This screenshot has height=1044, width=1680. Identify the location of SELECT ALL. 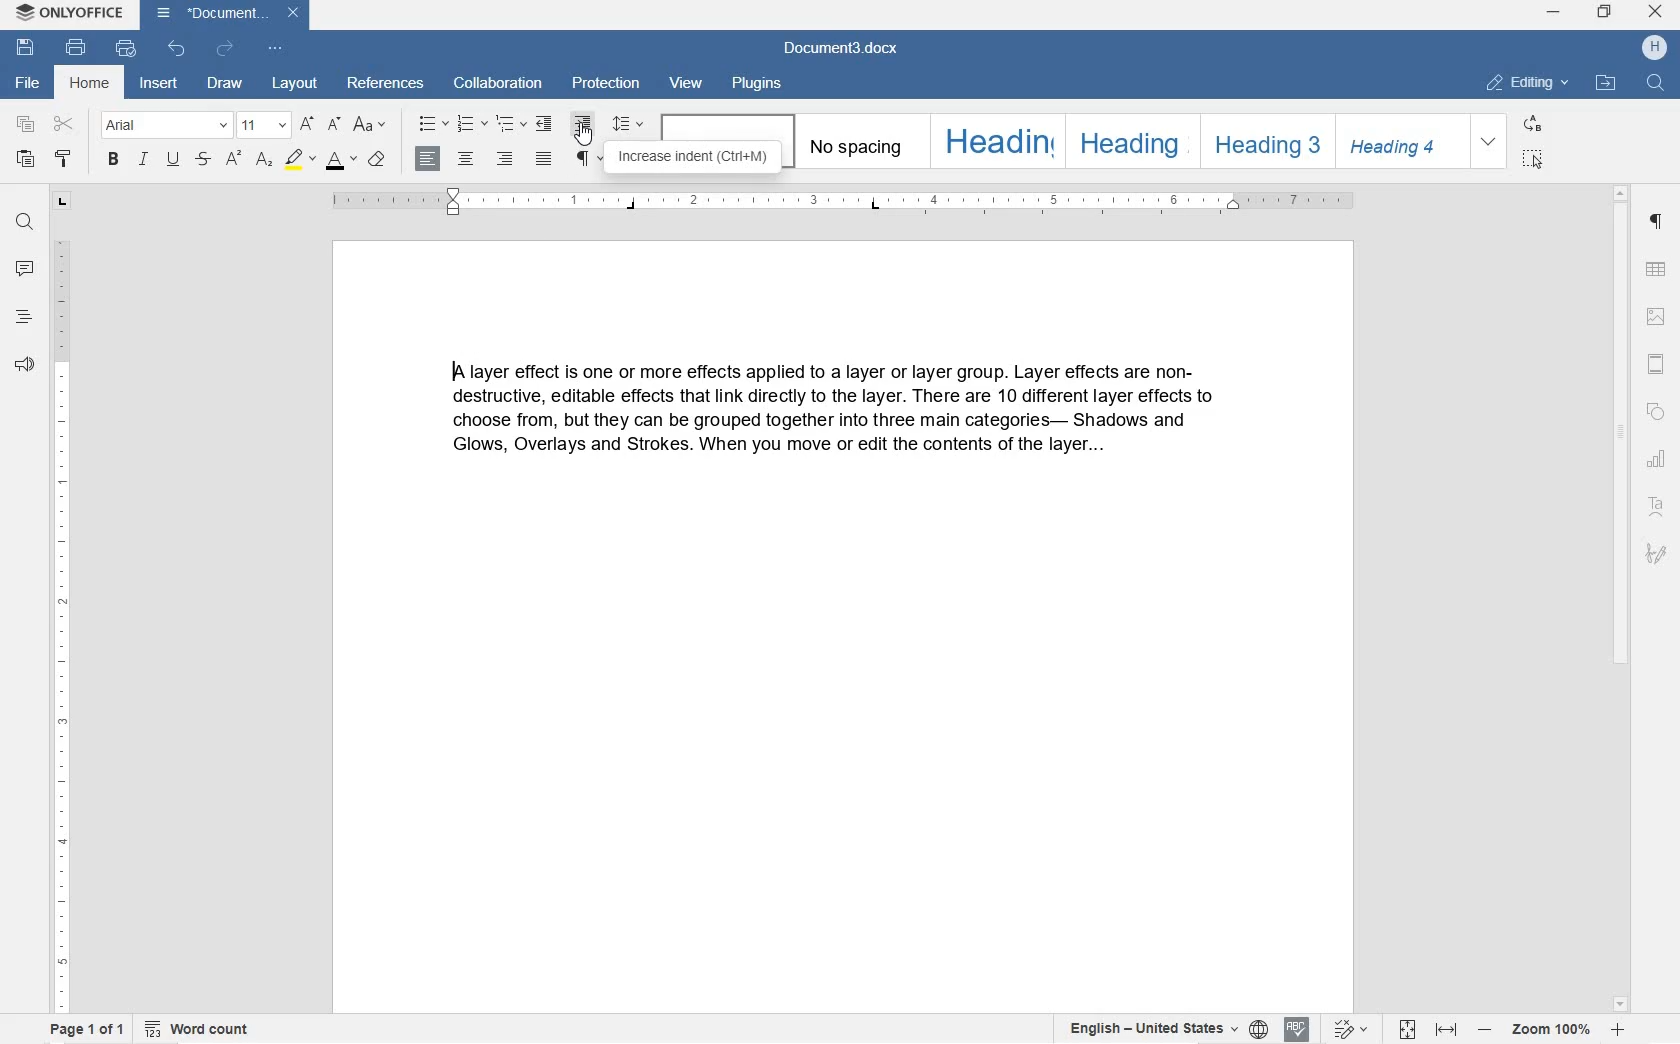
(1532, 158).